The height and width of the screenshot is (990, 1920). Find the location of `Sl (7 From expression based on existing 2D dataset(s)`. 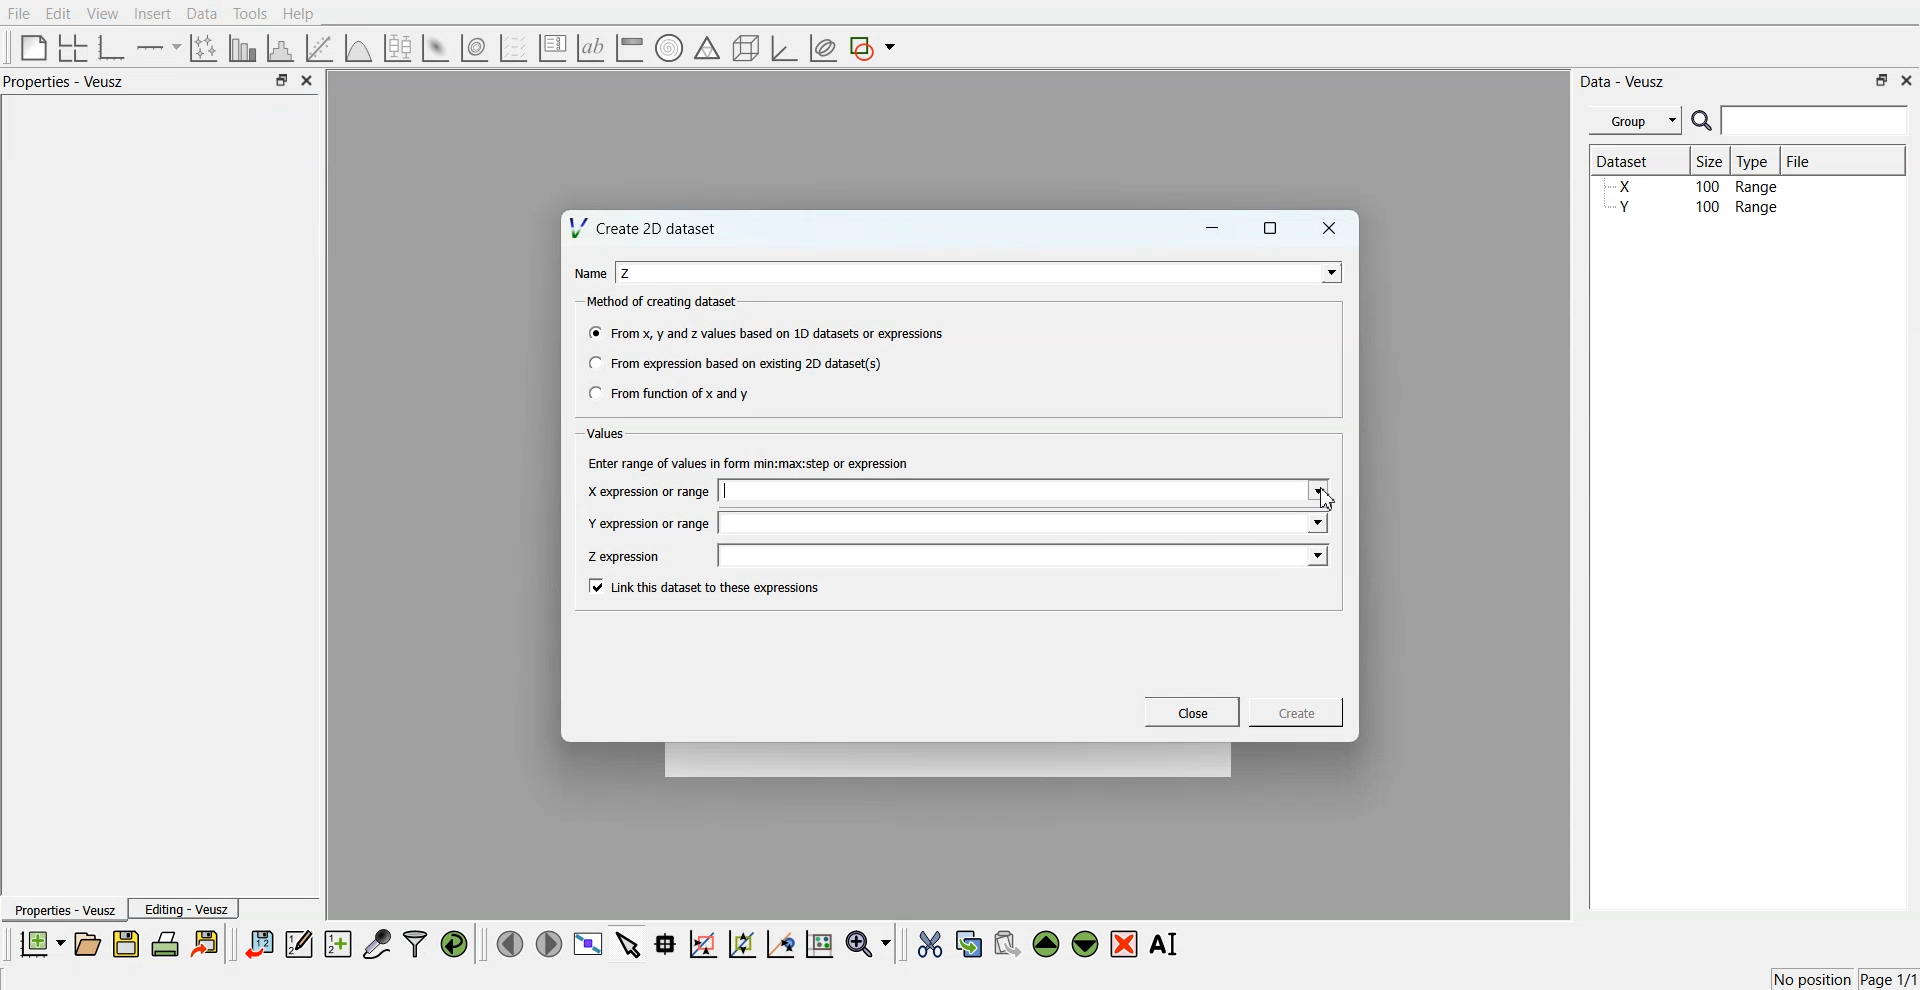

Sl (7 From expression based on existing 2D dataset(s) is located at coordinates (734, 363).